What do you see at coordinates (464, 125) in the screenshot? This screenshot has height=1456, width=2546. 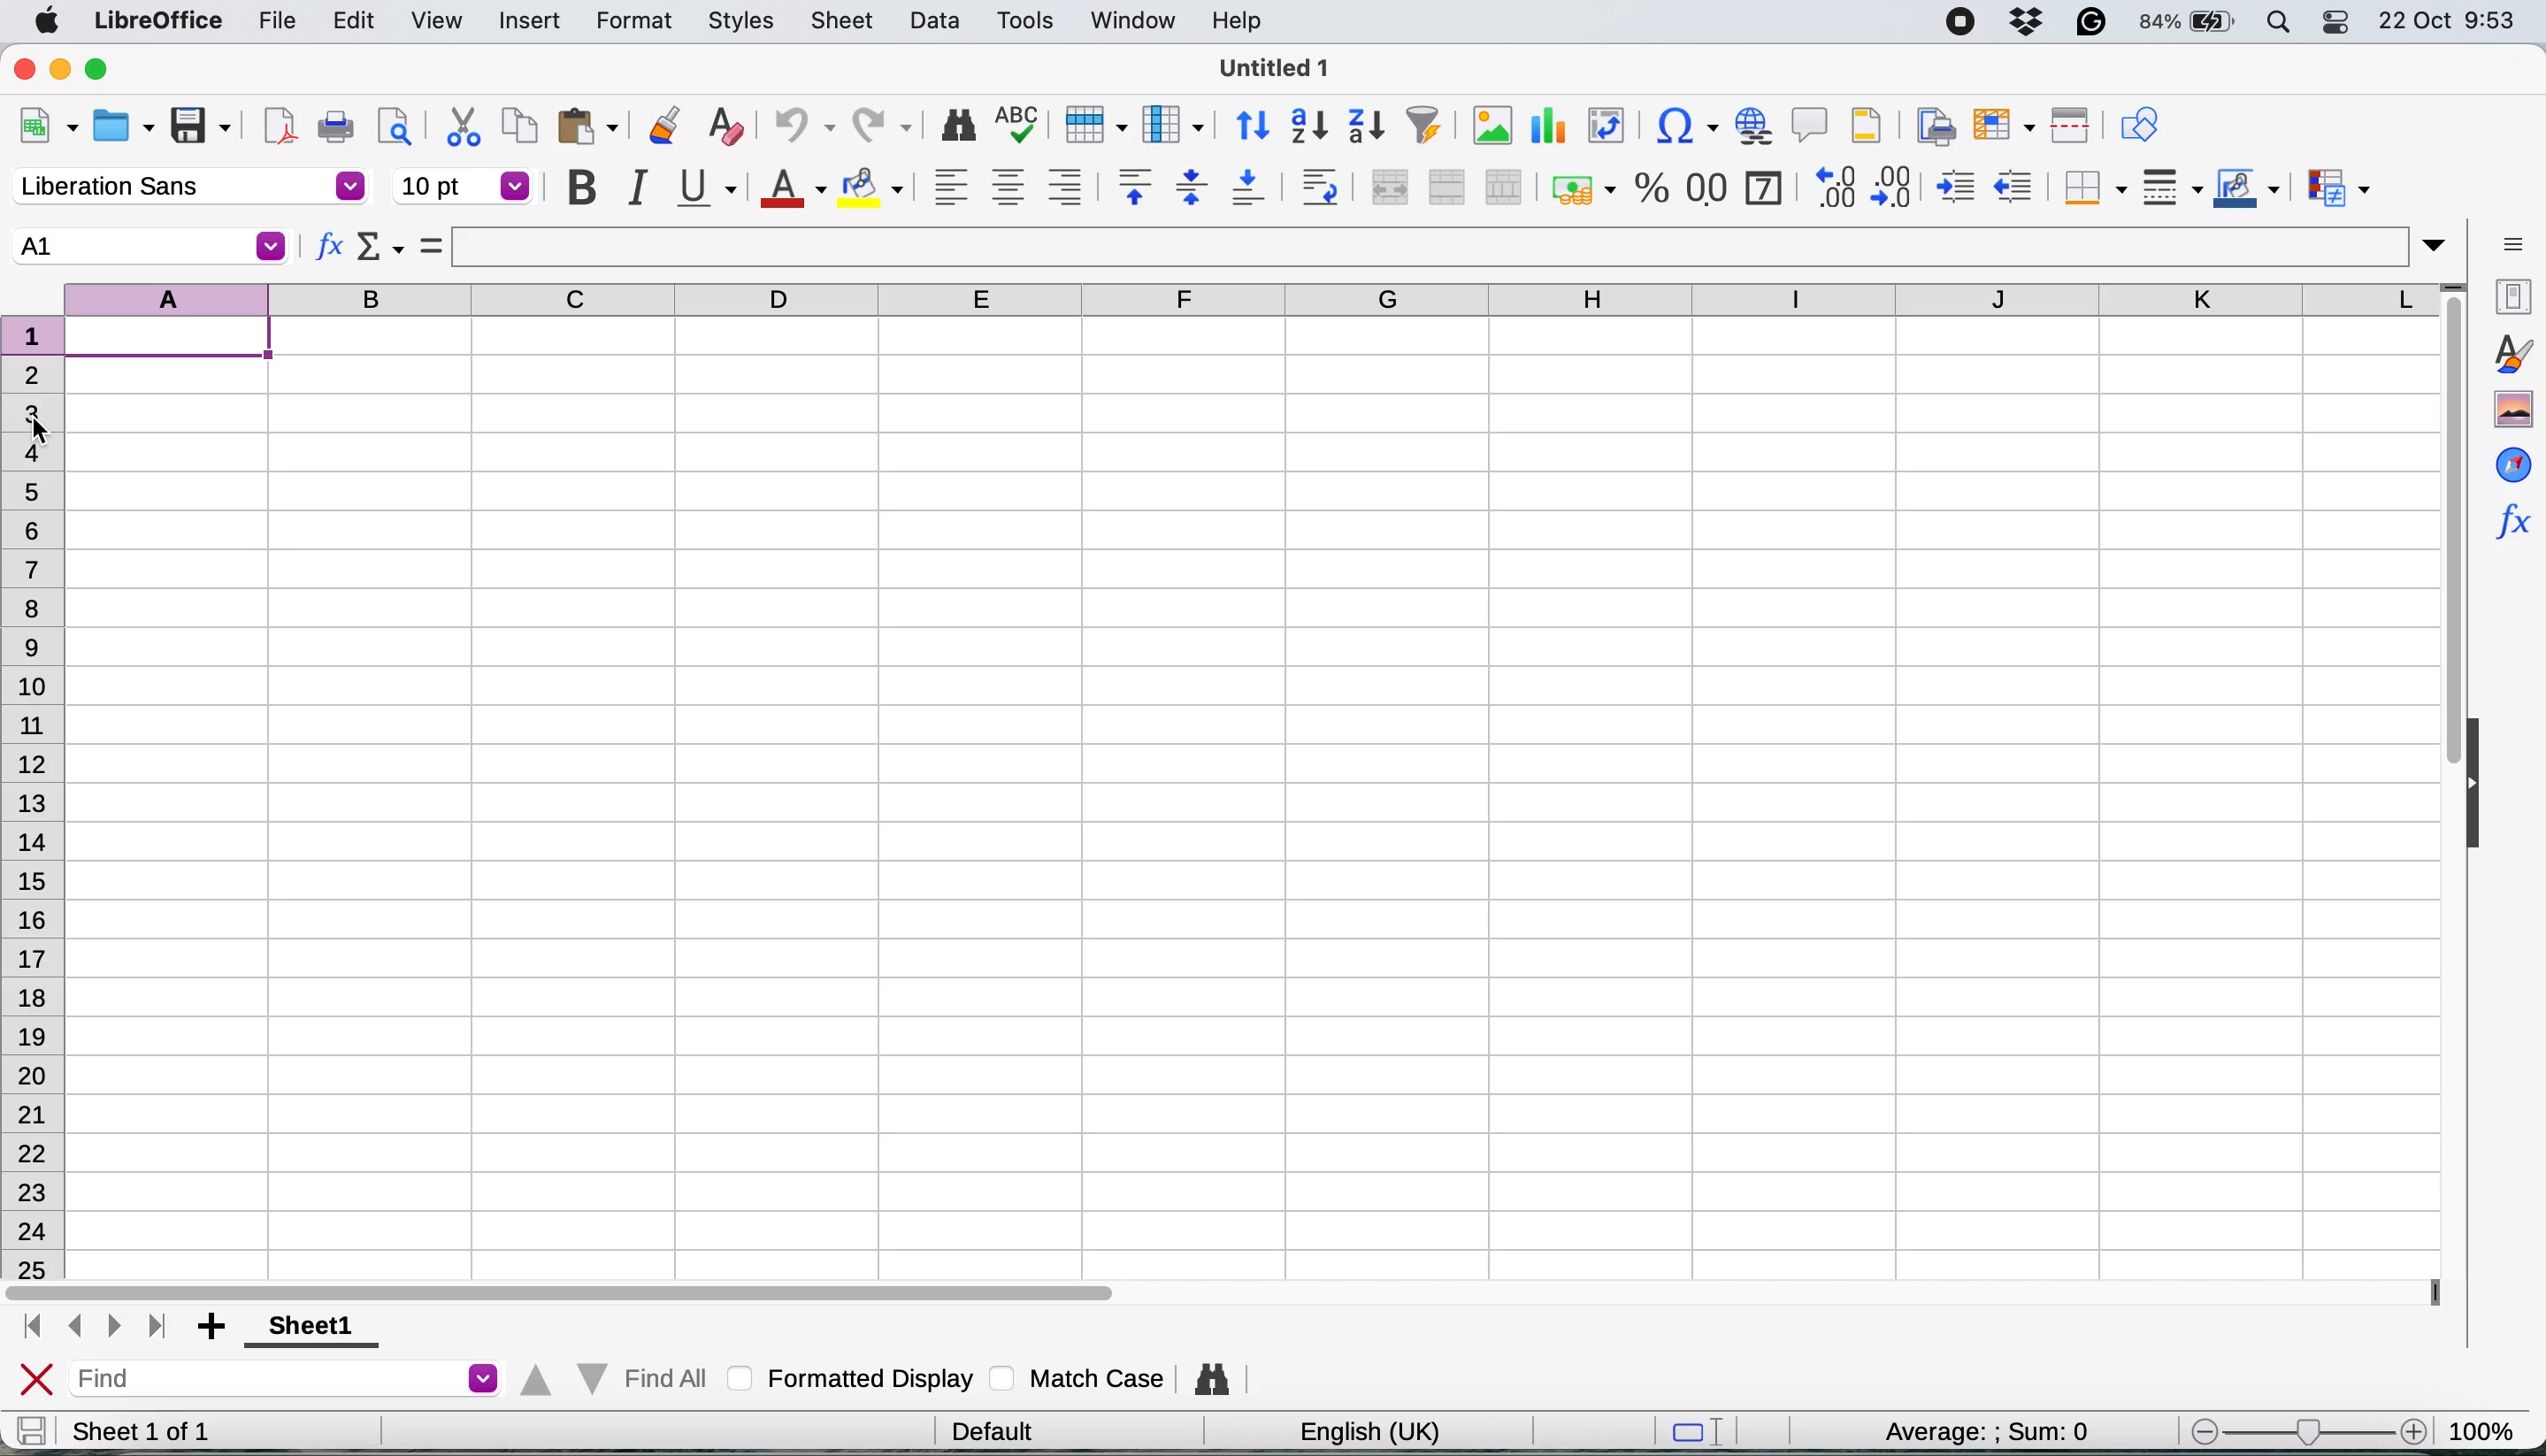 I see `cut` at bounding box center [464, 125].